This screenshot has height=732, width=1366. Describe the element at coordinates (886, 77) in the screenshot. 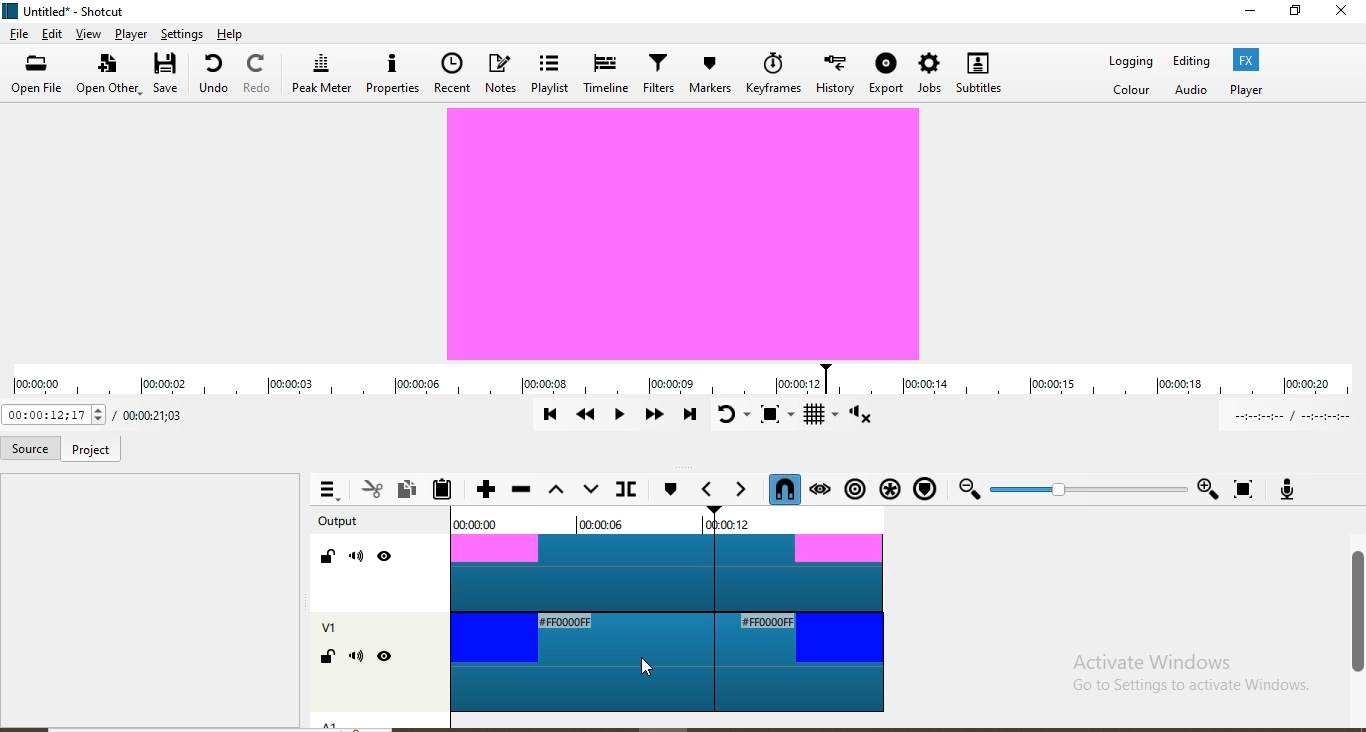

I see `Export` at that location.